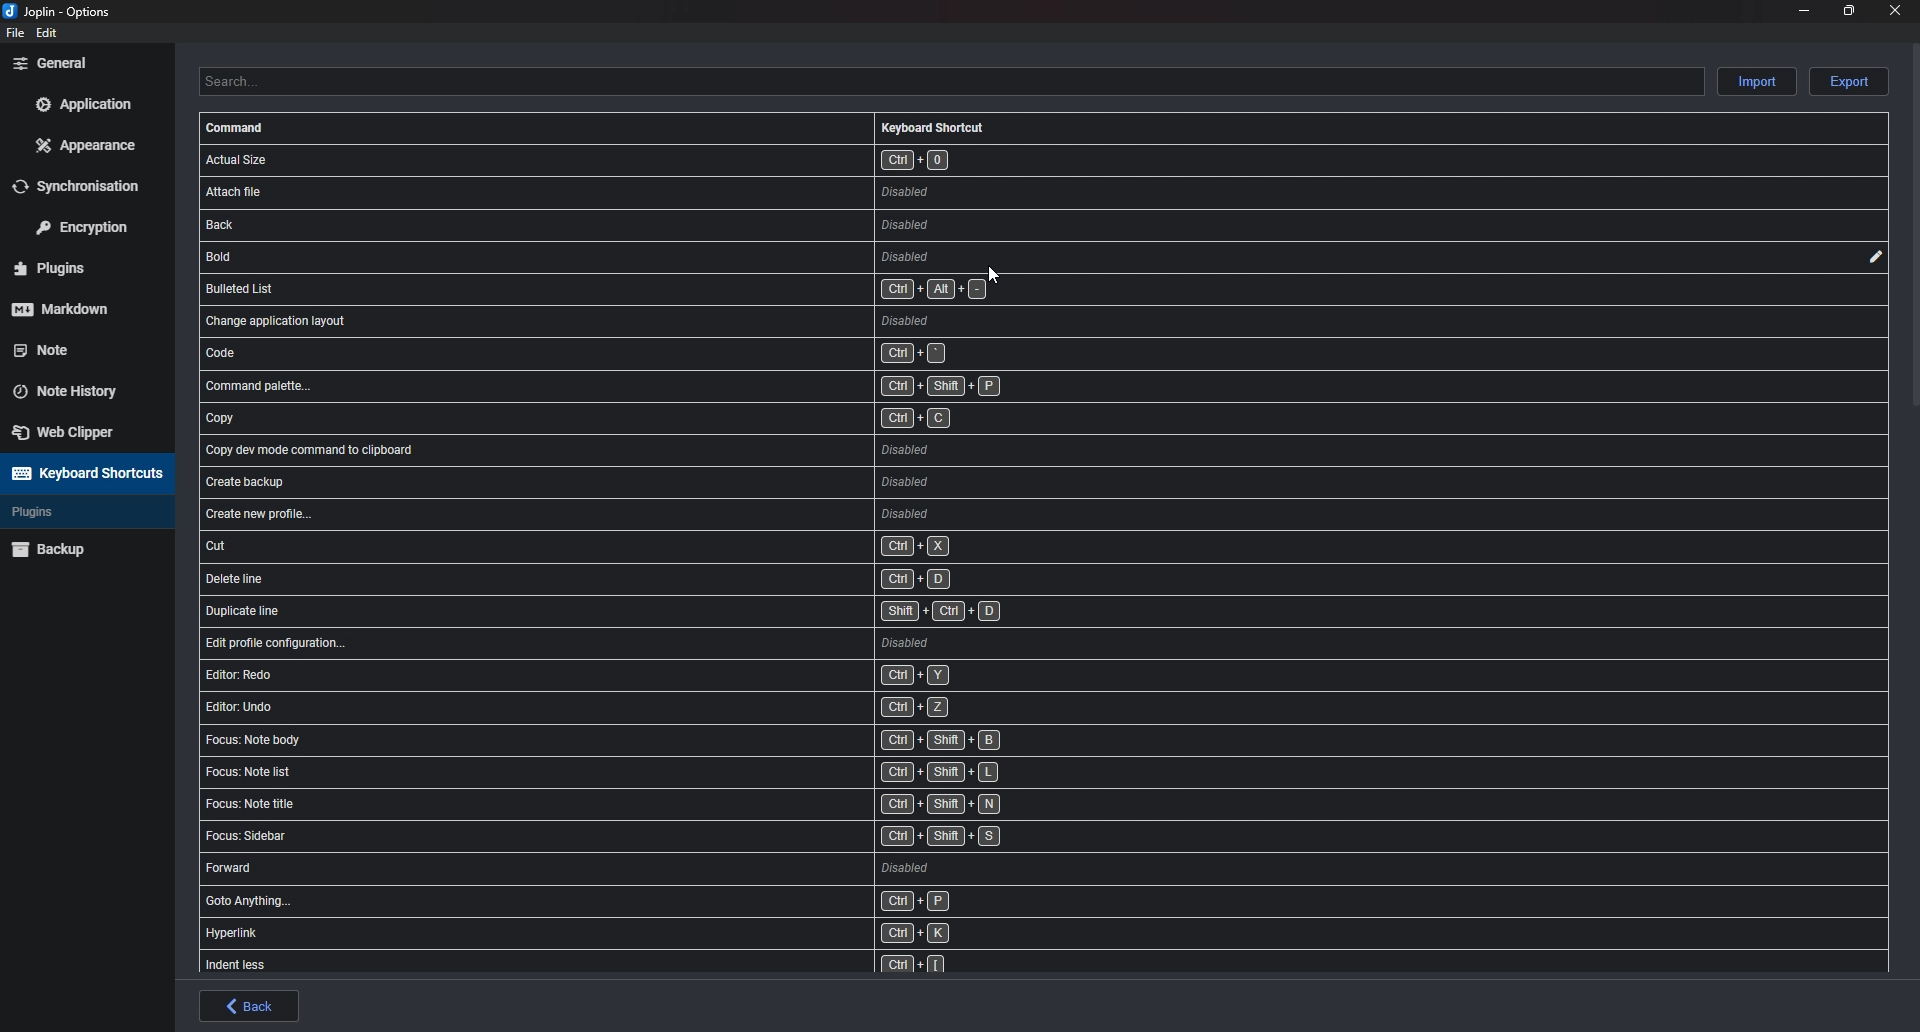 This screenshot has height=1032, width=1920. Describe the element at coordinates (13, 33) in the screenshot. I see `file` at that location.